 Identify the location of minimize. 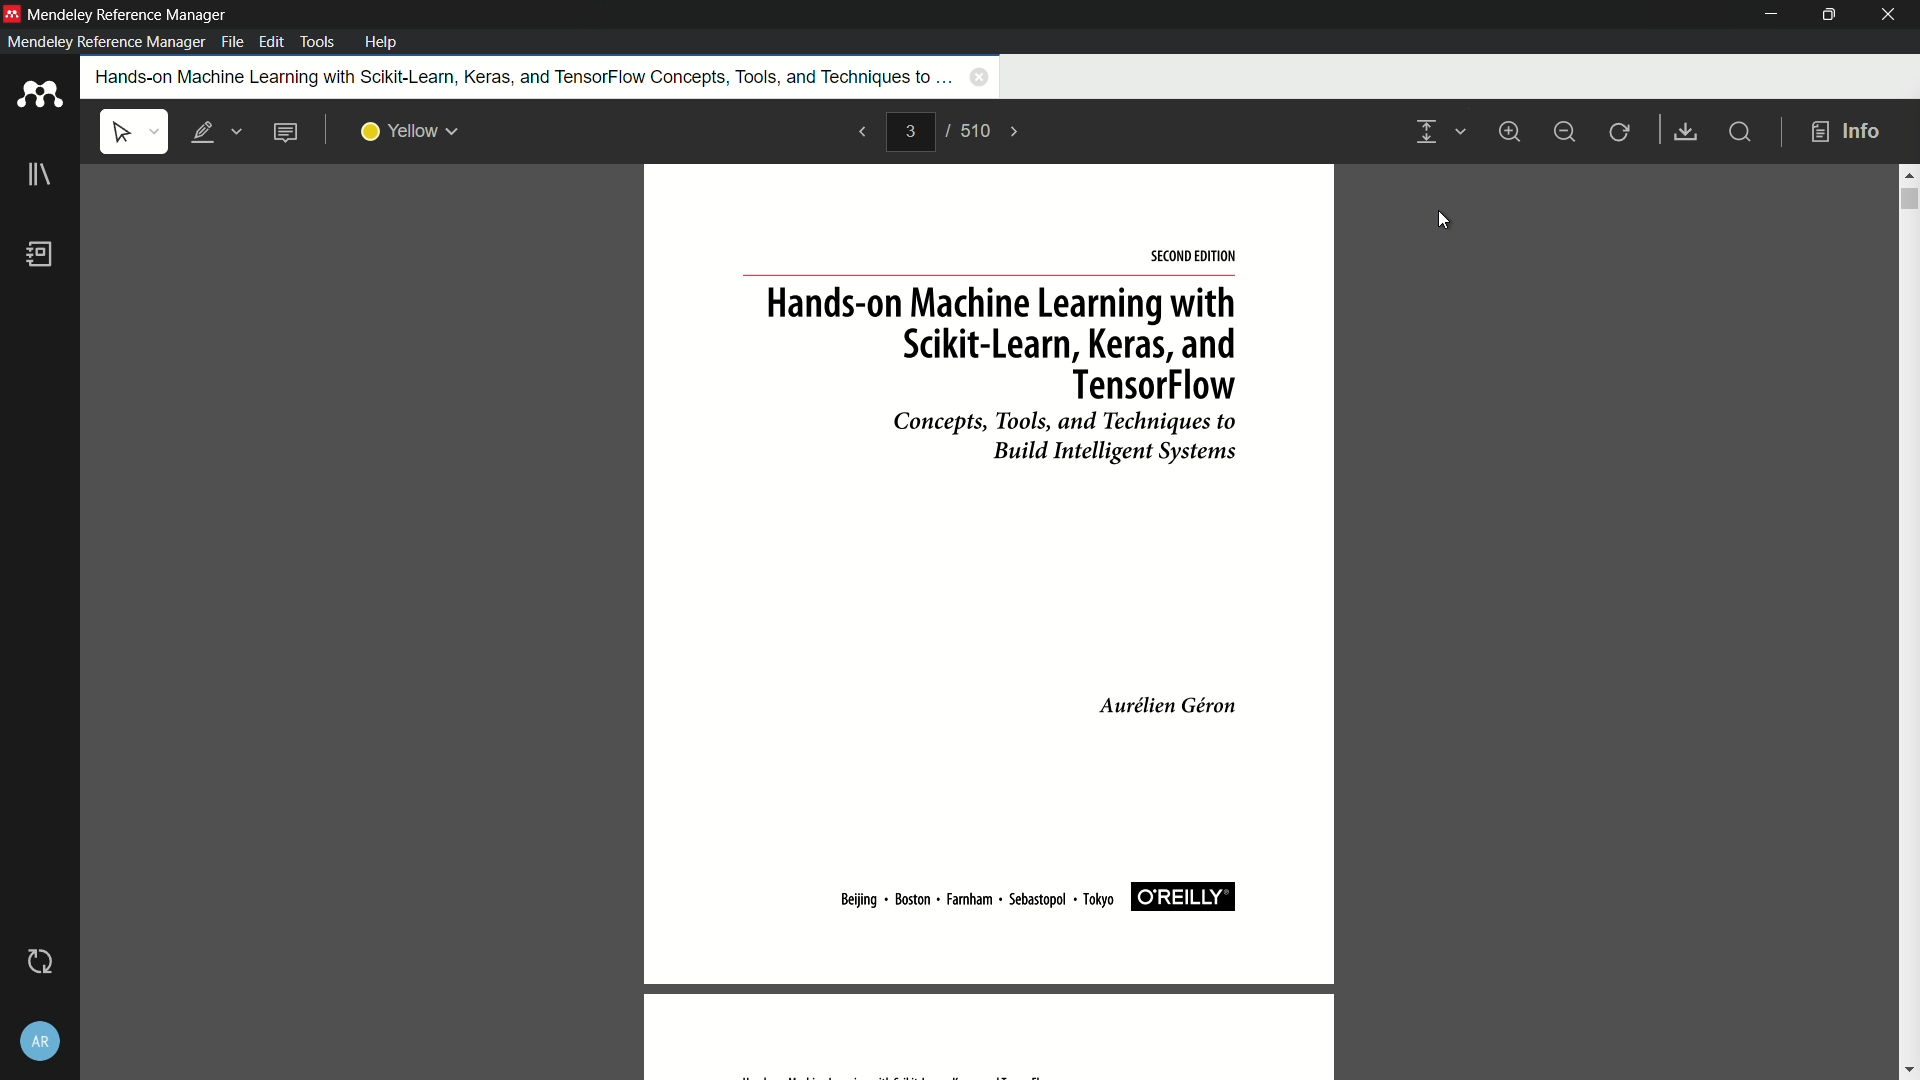
(1768, 15).